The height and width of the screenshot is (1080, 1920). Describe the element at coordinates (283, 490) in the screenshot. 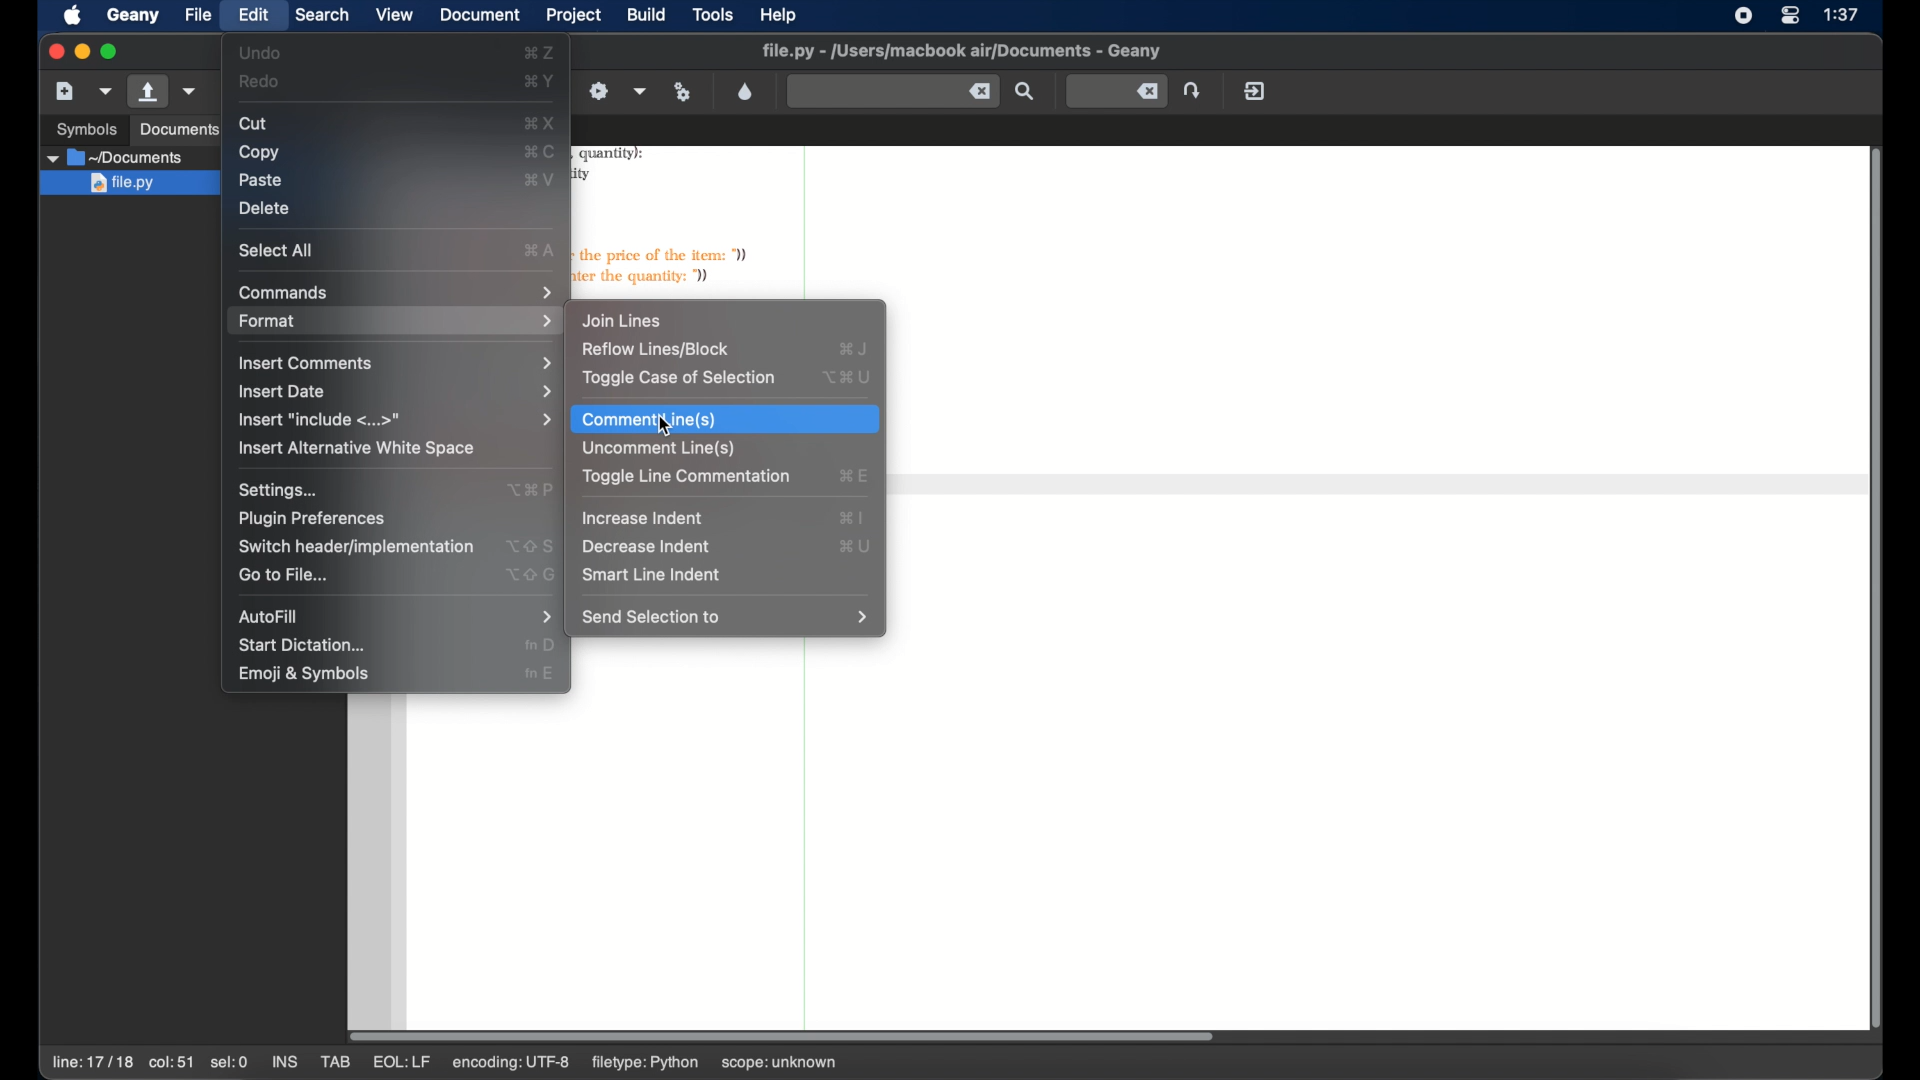

I see `settings` at that location.